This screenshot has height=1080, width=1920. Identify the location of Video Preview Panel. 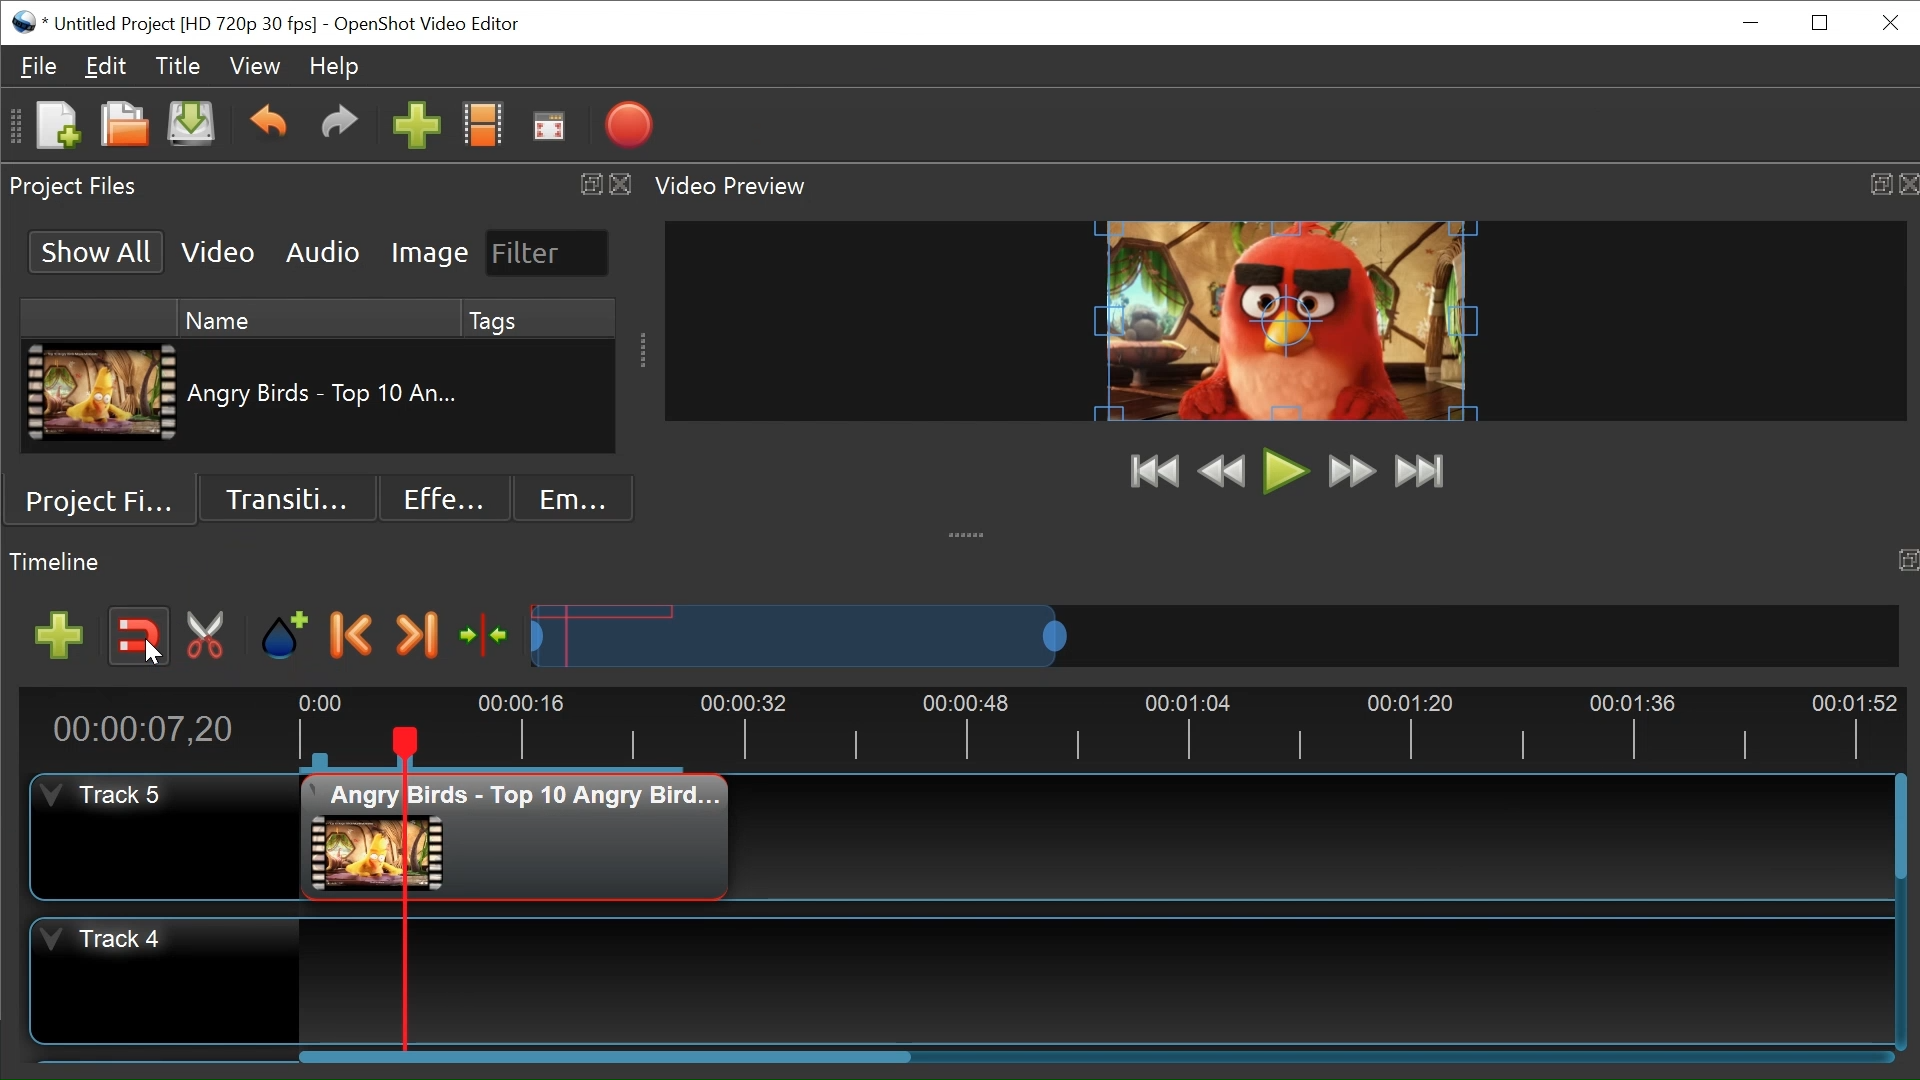
(1280, 184).